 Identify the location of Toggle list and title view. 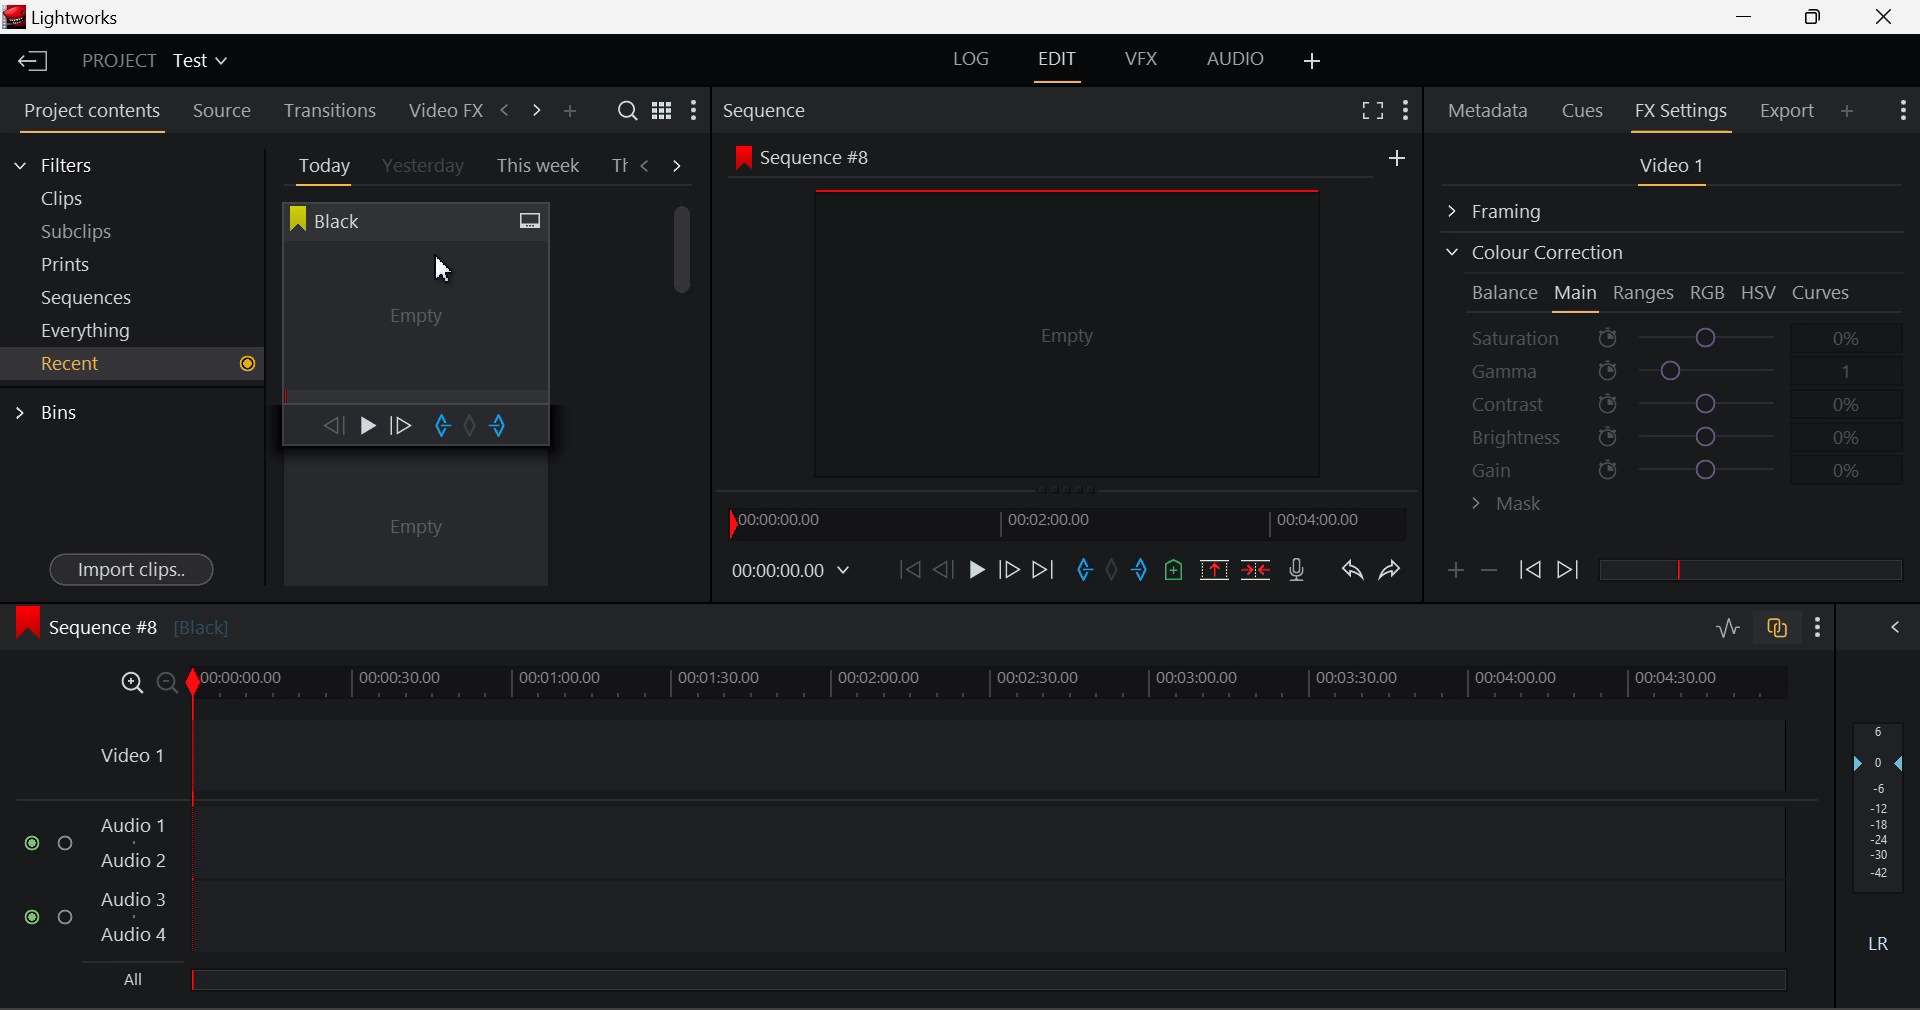
(662, 110).